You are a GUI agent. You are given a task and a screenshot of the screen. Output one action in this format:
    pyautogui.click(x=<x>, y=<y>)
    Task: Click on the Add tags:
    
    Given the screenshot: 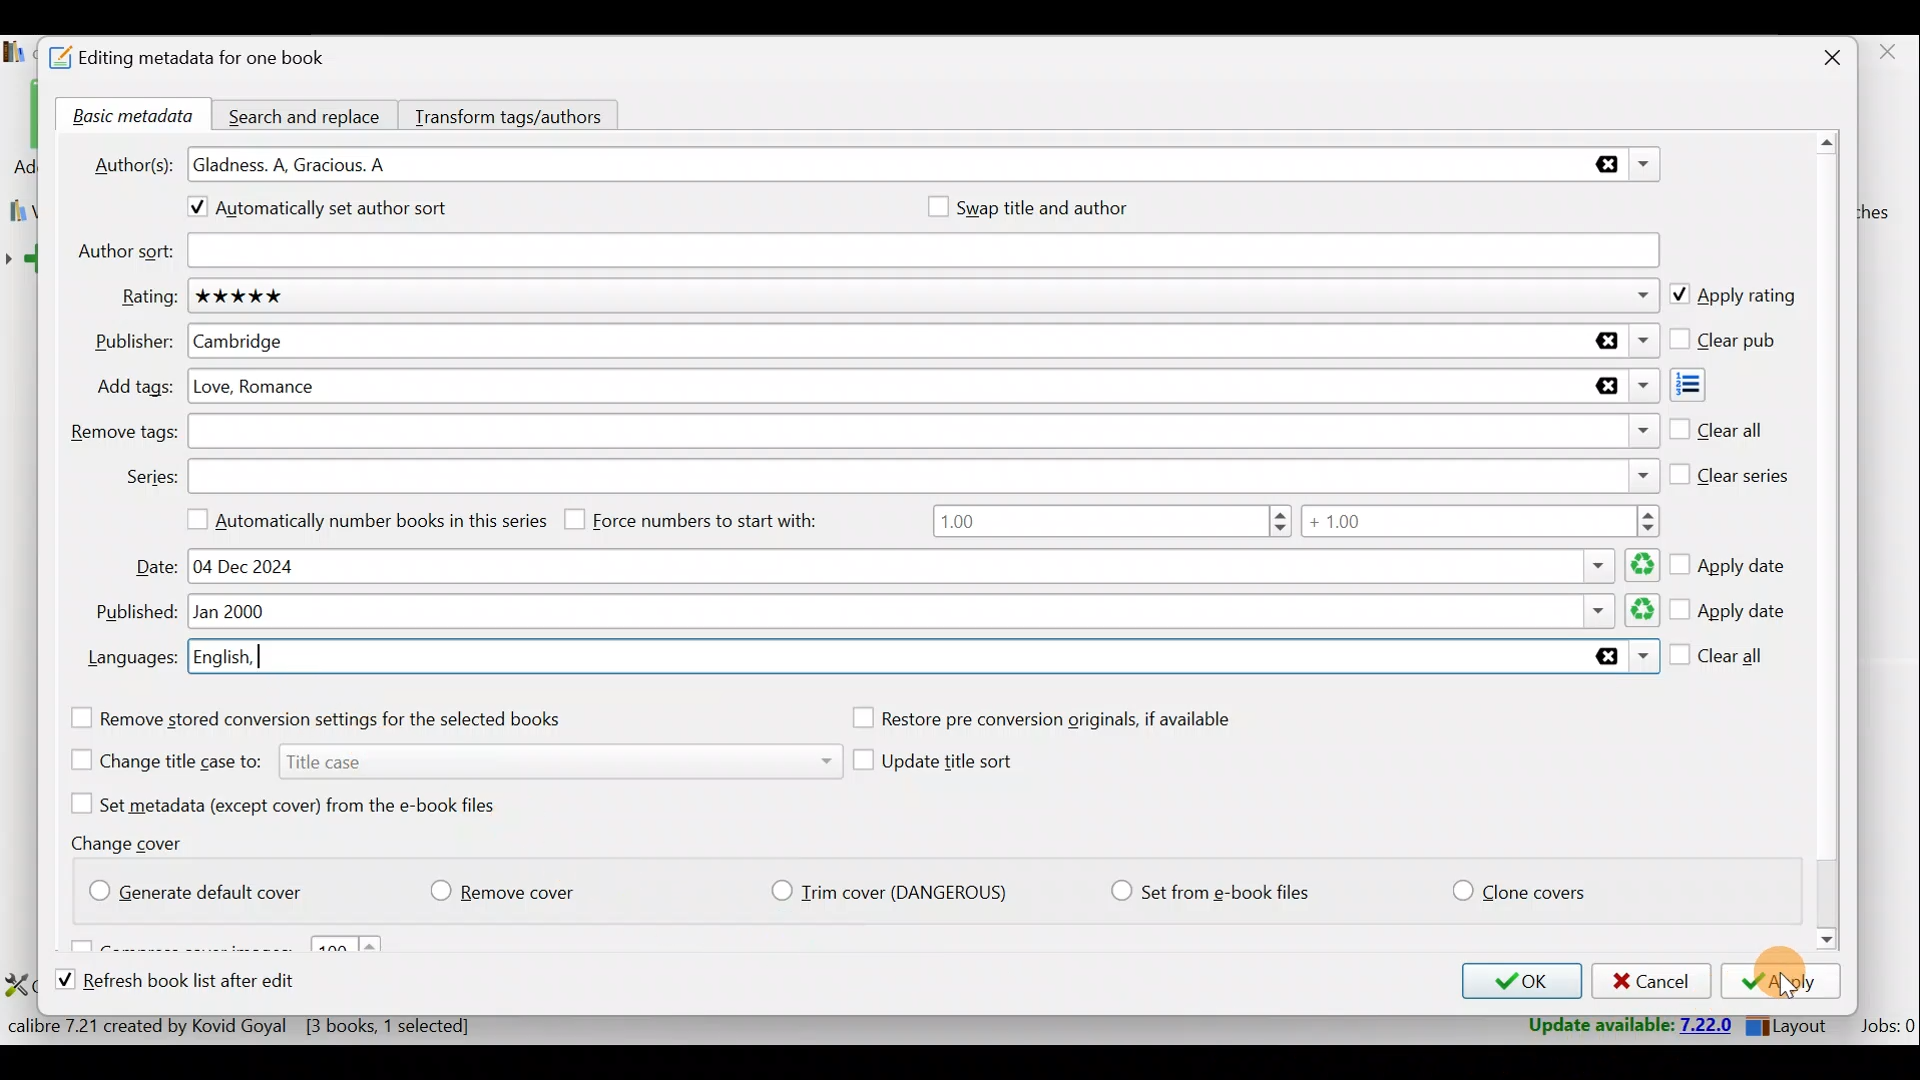 What is the action you would take?
    pyautogui.click(x=134, y=387)
    